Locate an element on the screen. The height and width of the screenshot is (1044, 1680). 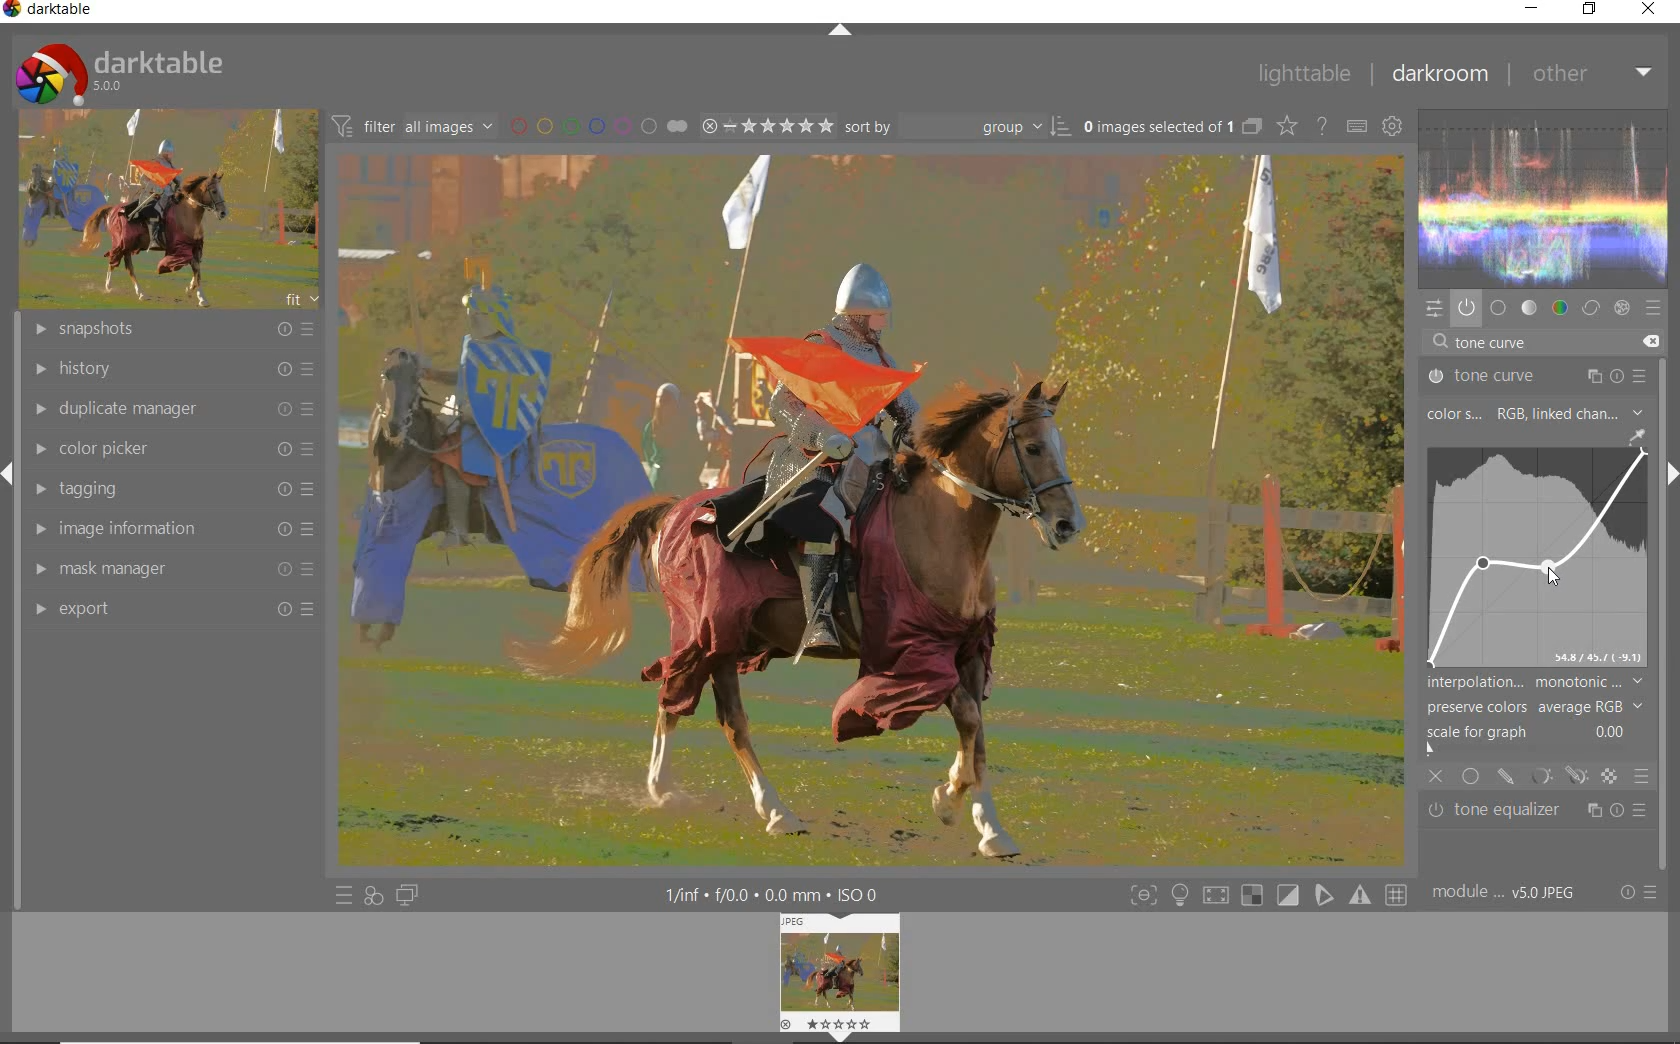
color space is located at coordinates (1533, 415).